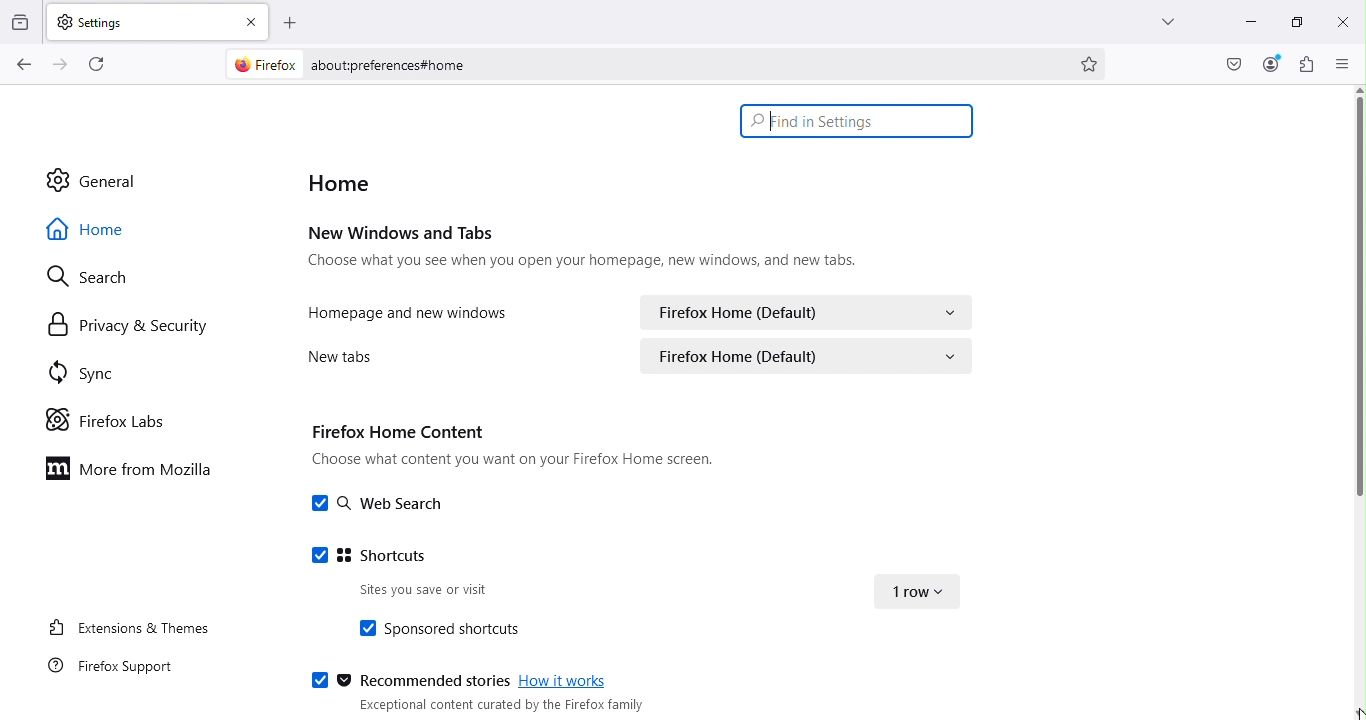 The image size is (1366, 720). Describe the element at coordinates (517, 450) in the screenshot. I see `Firefox home content` at that location.